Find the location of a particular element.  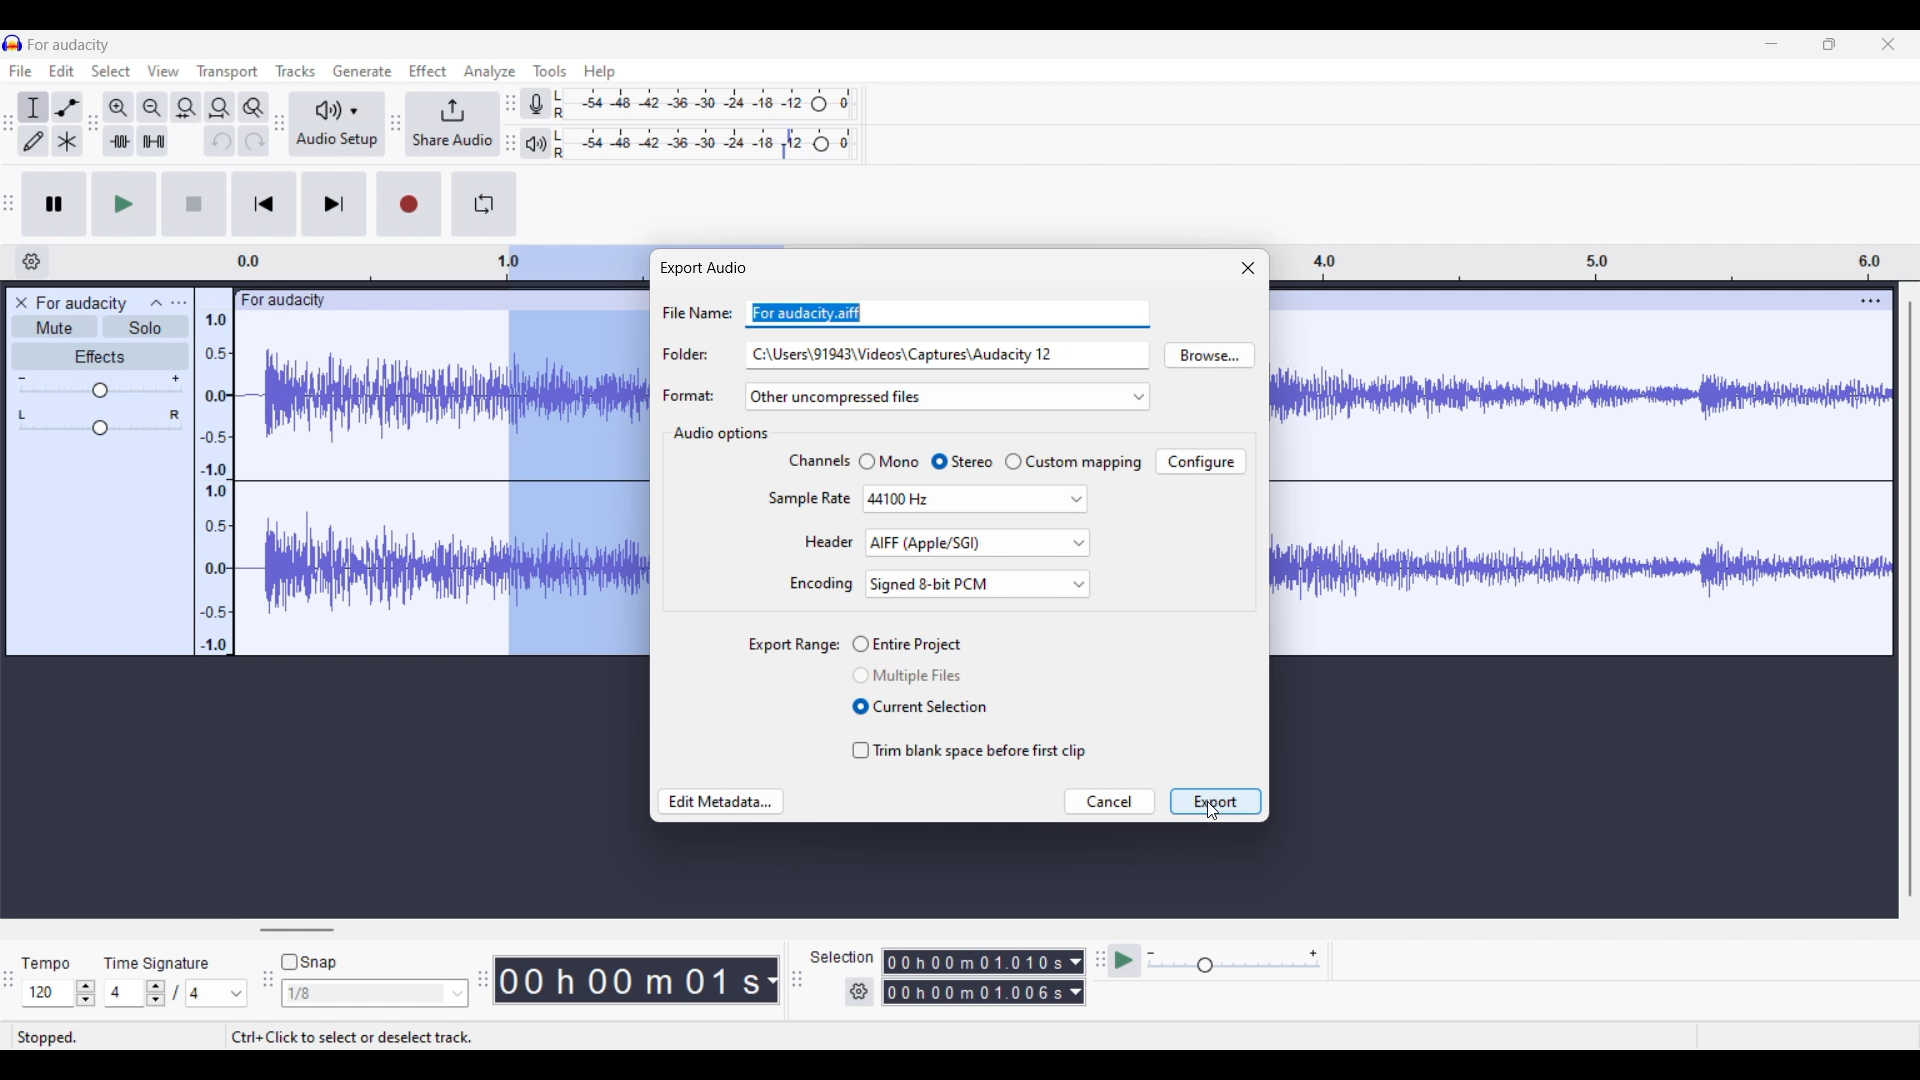

Configure is located at coordinates (1200, 462).